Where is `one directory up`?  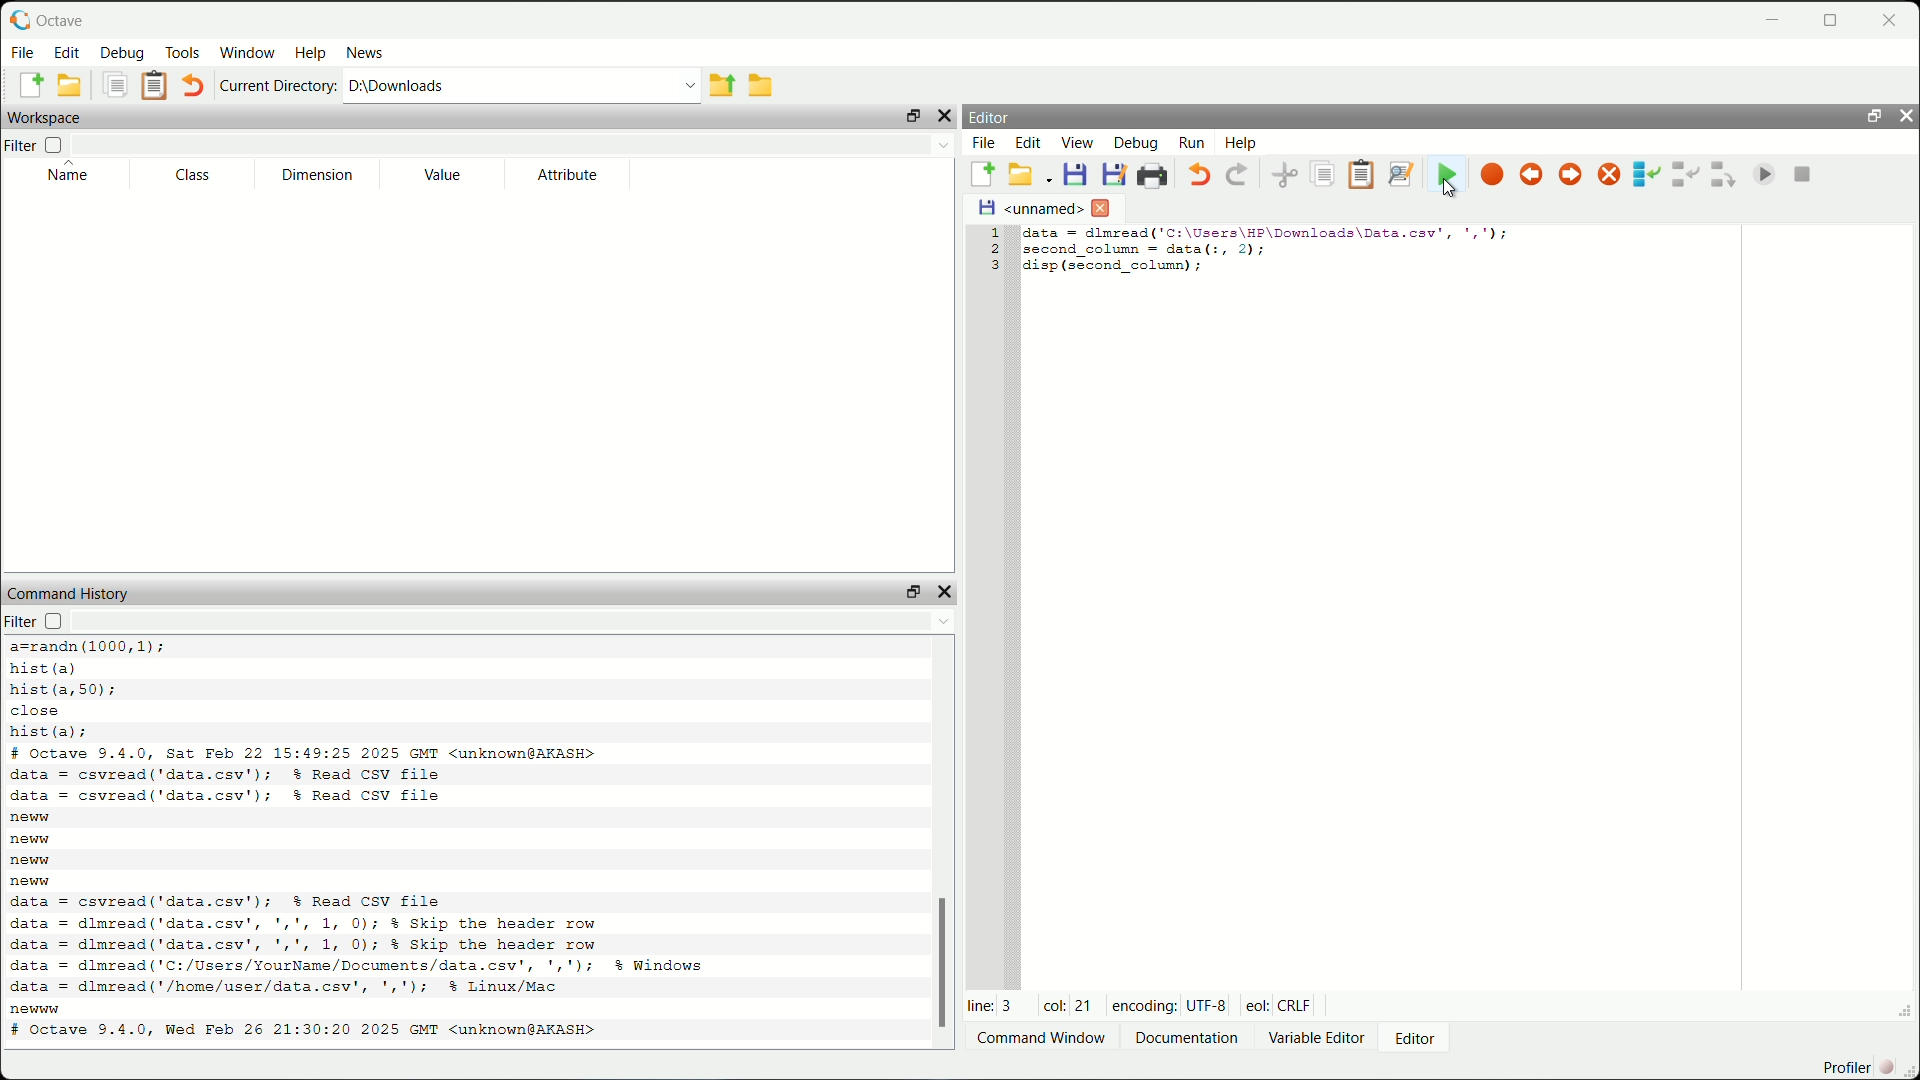
one directory up is located at coordinates (720, 86).